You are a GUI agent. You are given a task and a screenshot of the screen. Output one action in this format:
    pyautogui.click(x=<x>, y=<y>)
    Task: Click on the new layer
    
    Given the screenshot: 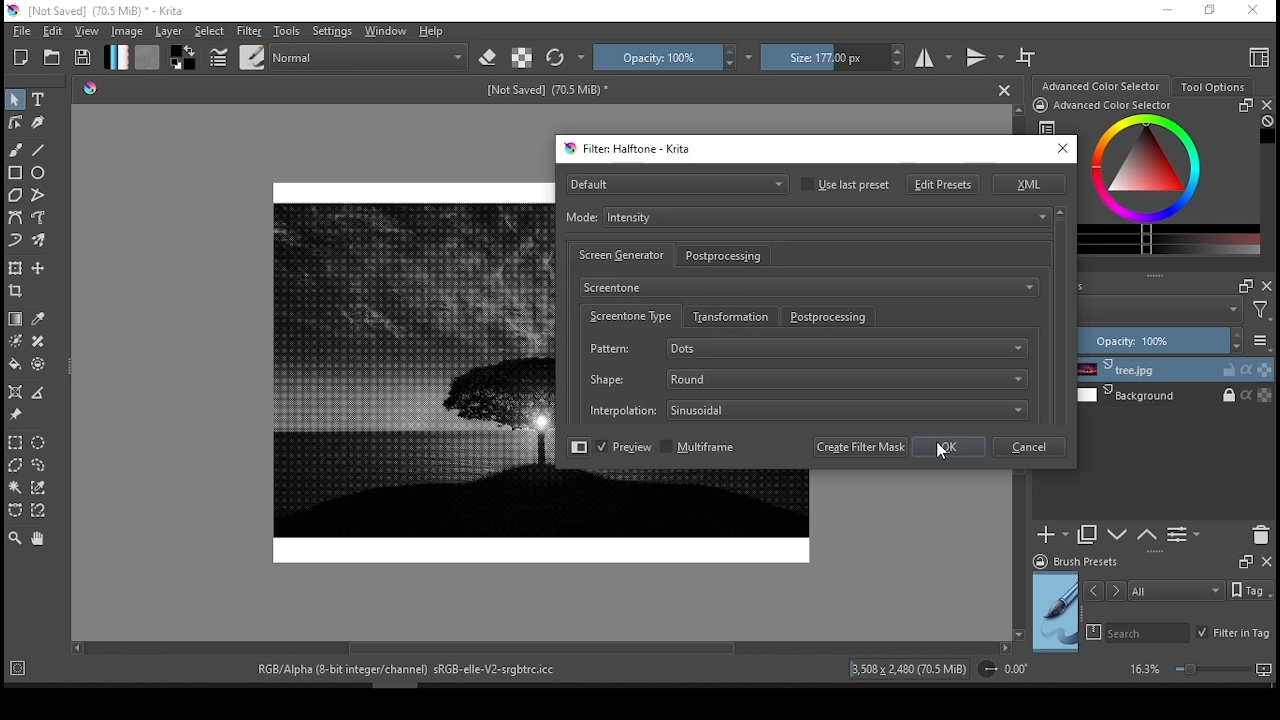 What is the action you would take?
    pyautogui.click(x=1052, y=536)
    